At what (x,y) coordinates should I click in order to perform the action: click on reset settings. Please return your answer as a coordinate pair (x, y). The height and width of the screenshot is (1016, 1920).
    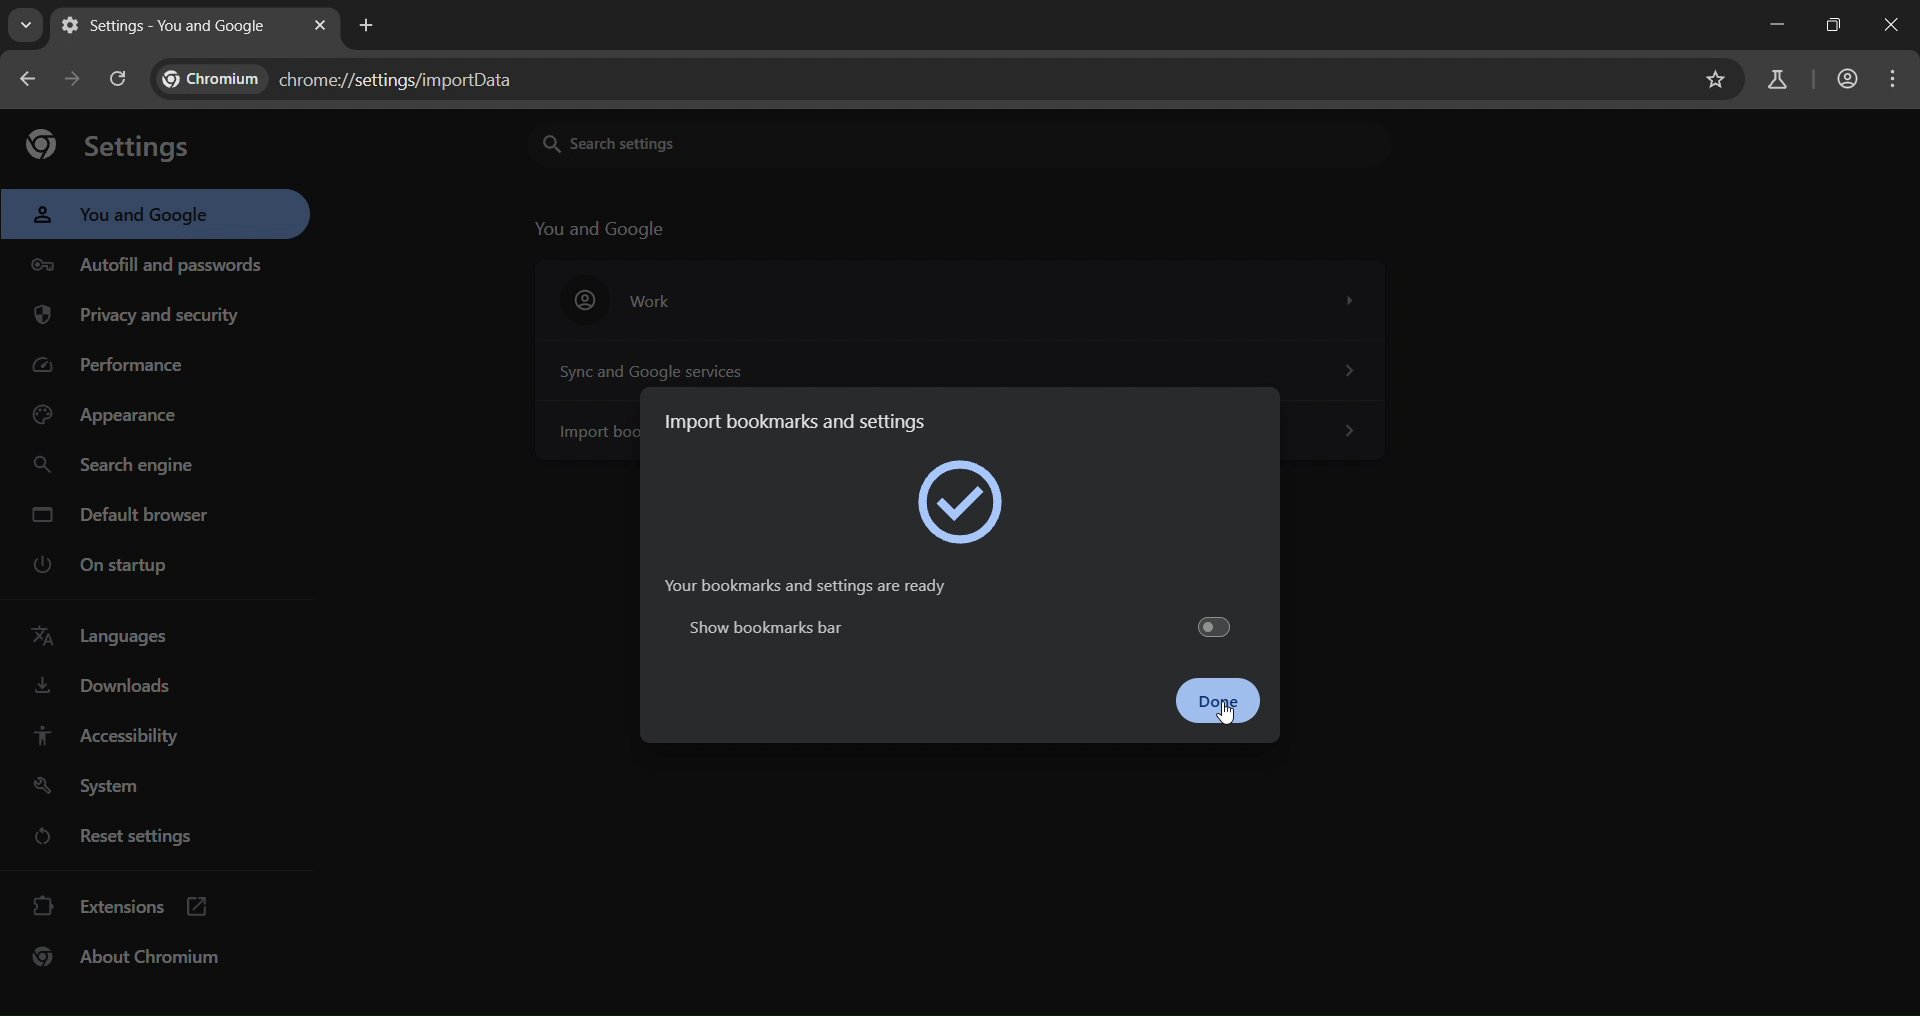
    Looking at the image, I should click on (152, 837).